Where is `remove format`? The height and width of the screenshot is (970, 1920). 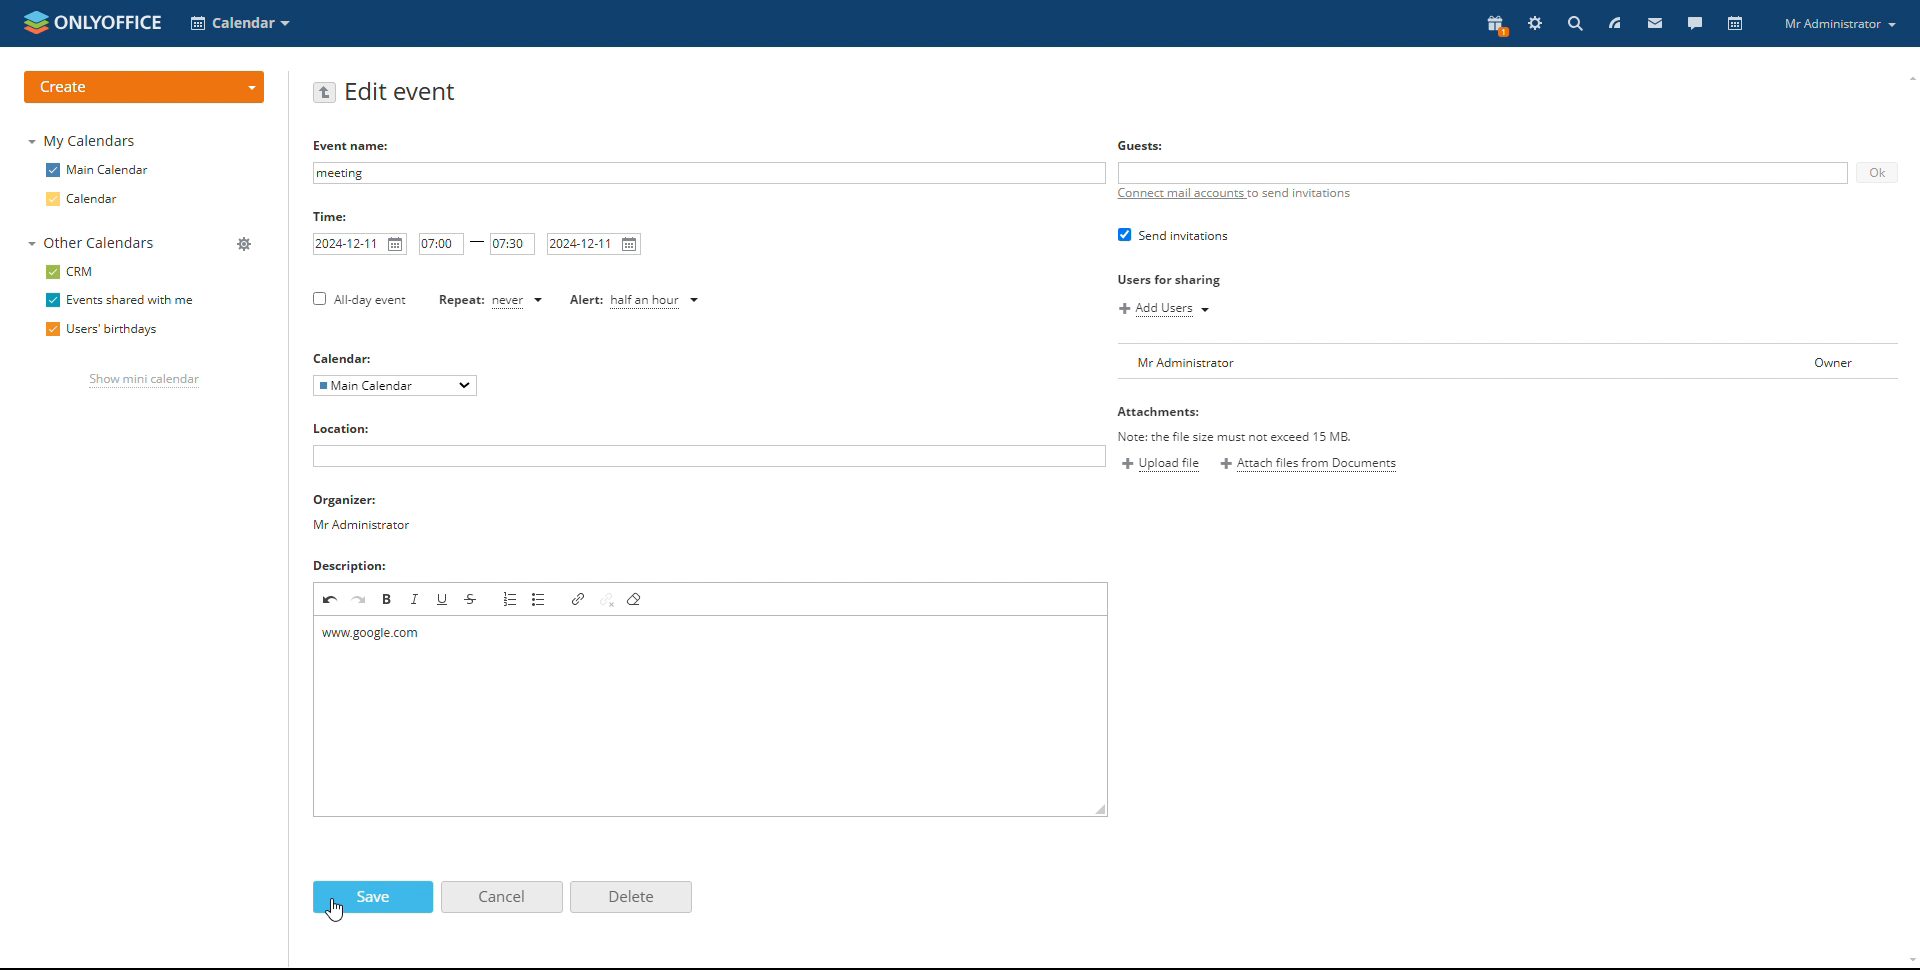
remove format is located at coordinates (637, 600).